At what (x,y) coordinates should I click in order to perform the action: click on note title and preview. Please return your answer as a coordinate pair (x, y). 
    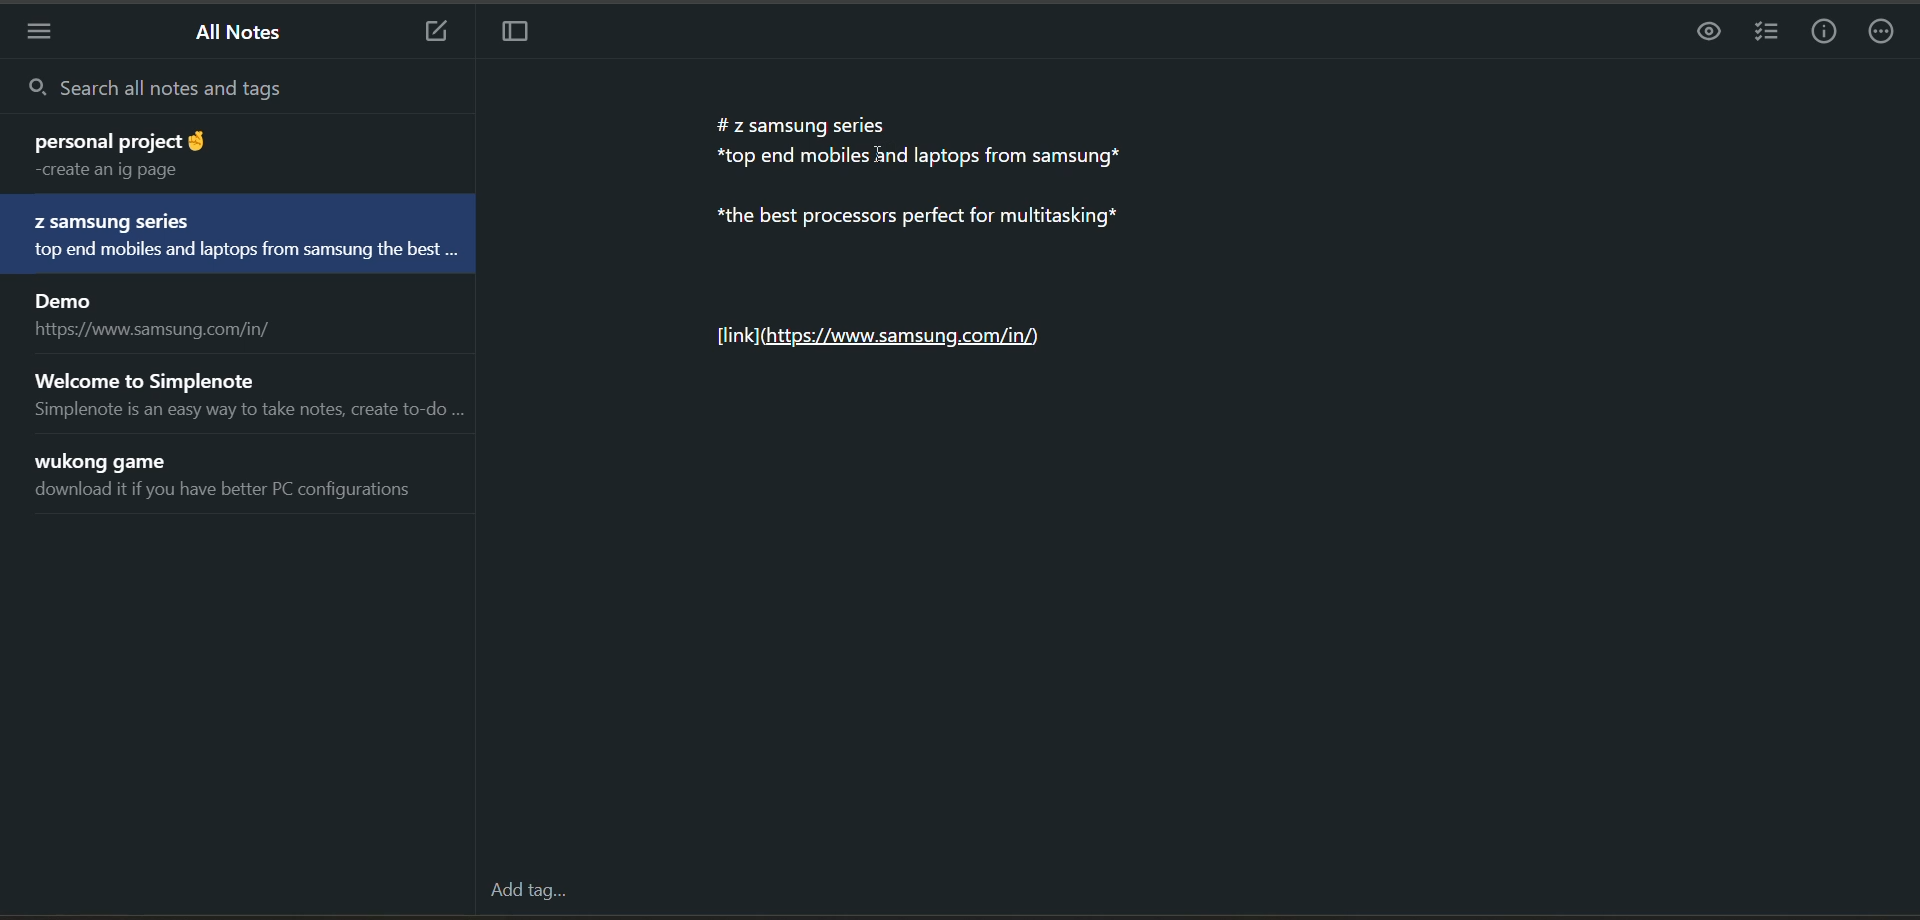
    Looking at the image, I should click on (244, 237).